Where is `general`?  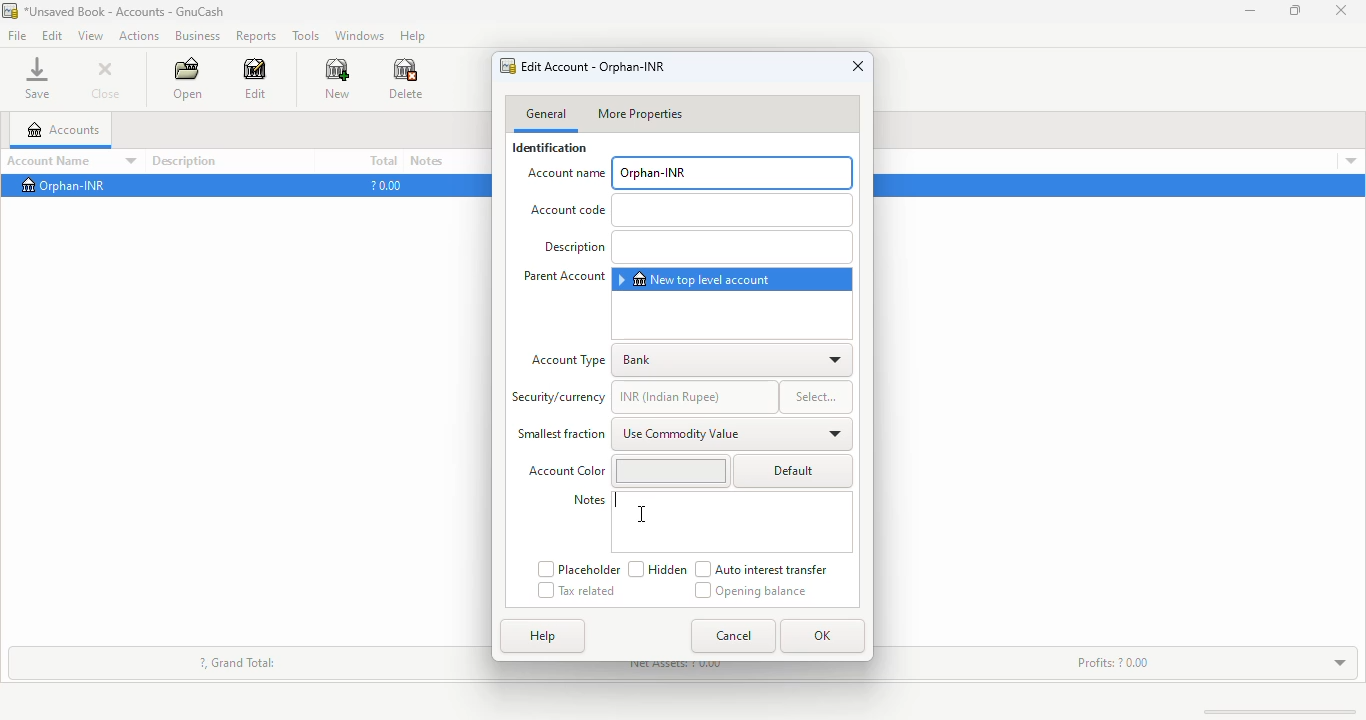 general is located at coordinates (546, 115).